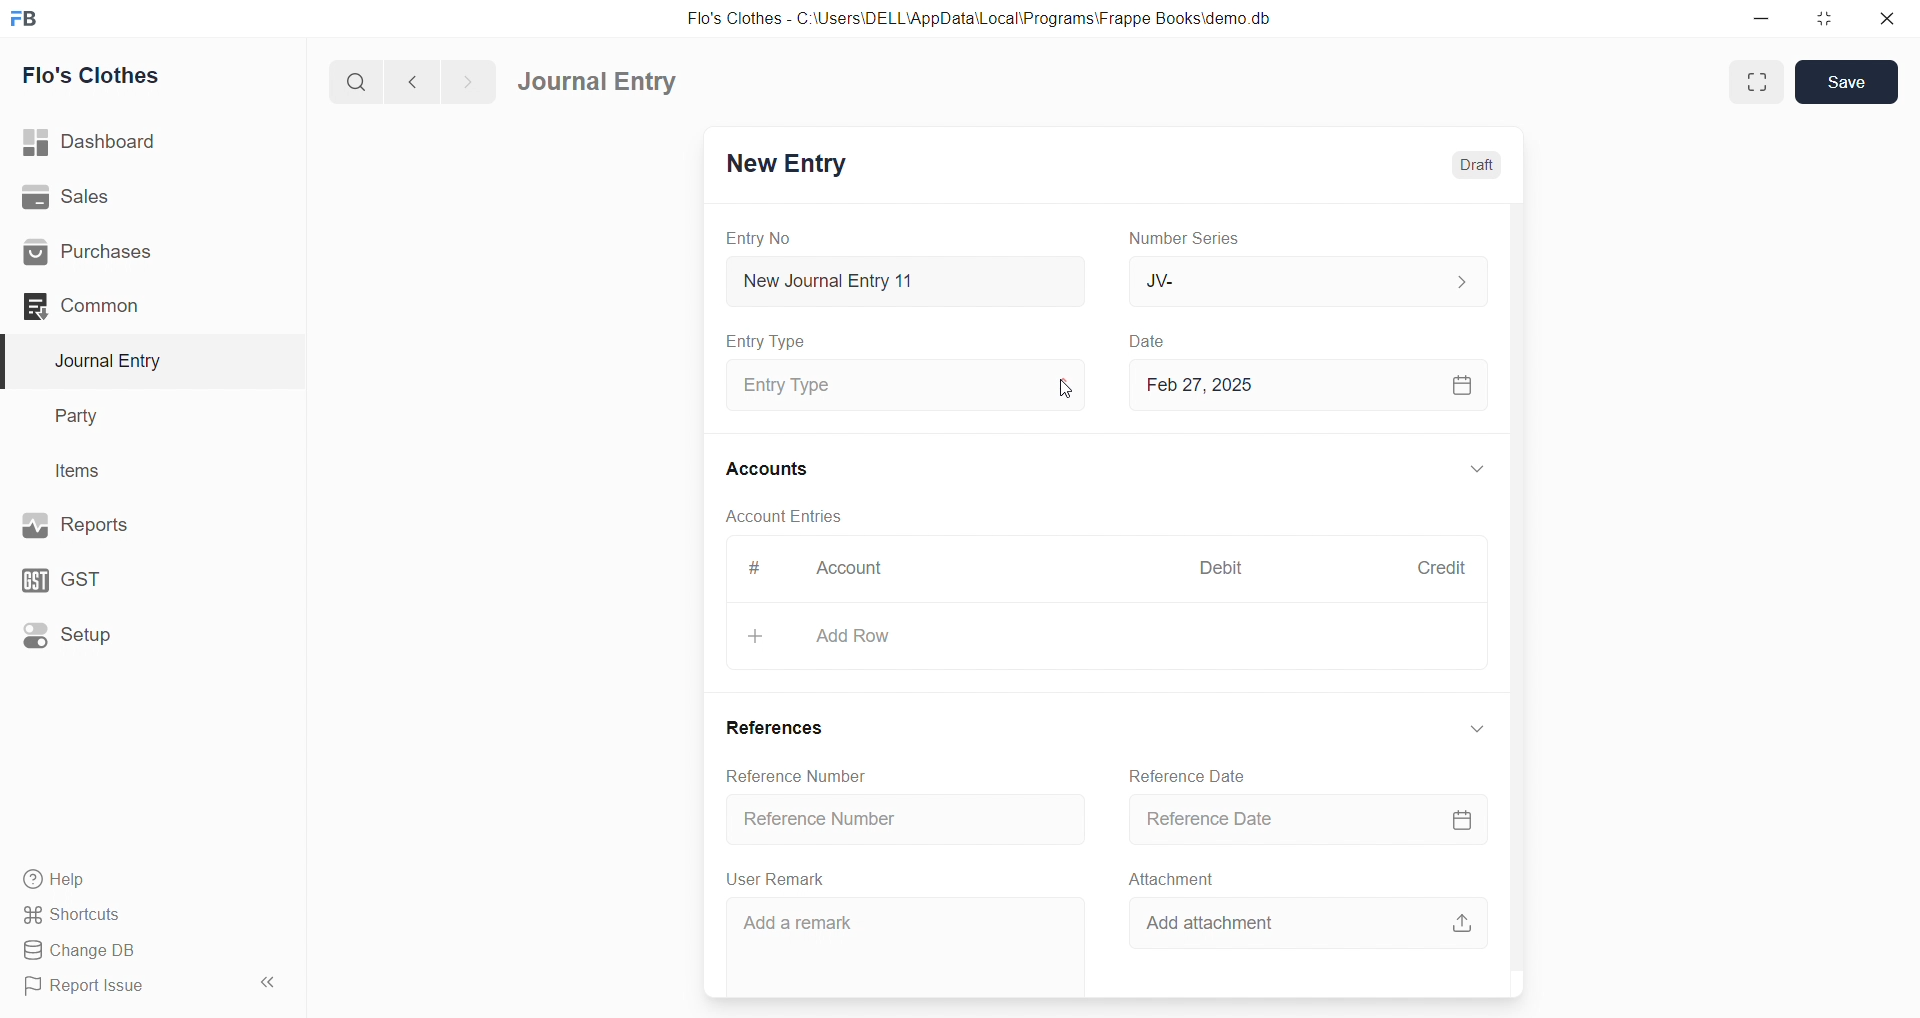 The height and width of the screenshot is (1018, 1920). What do you see at coordinates (121, 254) in the screenshot?
I see `Purchases` at bounding box center [121, 254].